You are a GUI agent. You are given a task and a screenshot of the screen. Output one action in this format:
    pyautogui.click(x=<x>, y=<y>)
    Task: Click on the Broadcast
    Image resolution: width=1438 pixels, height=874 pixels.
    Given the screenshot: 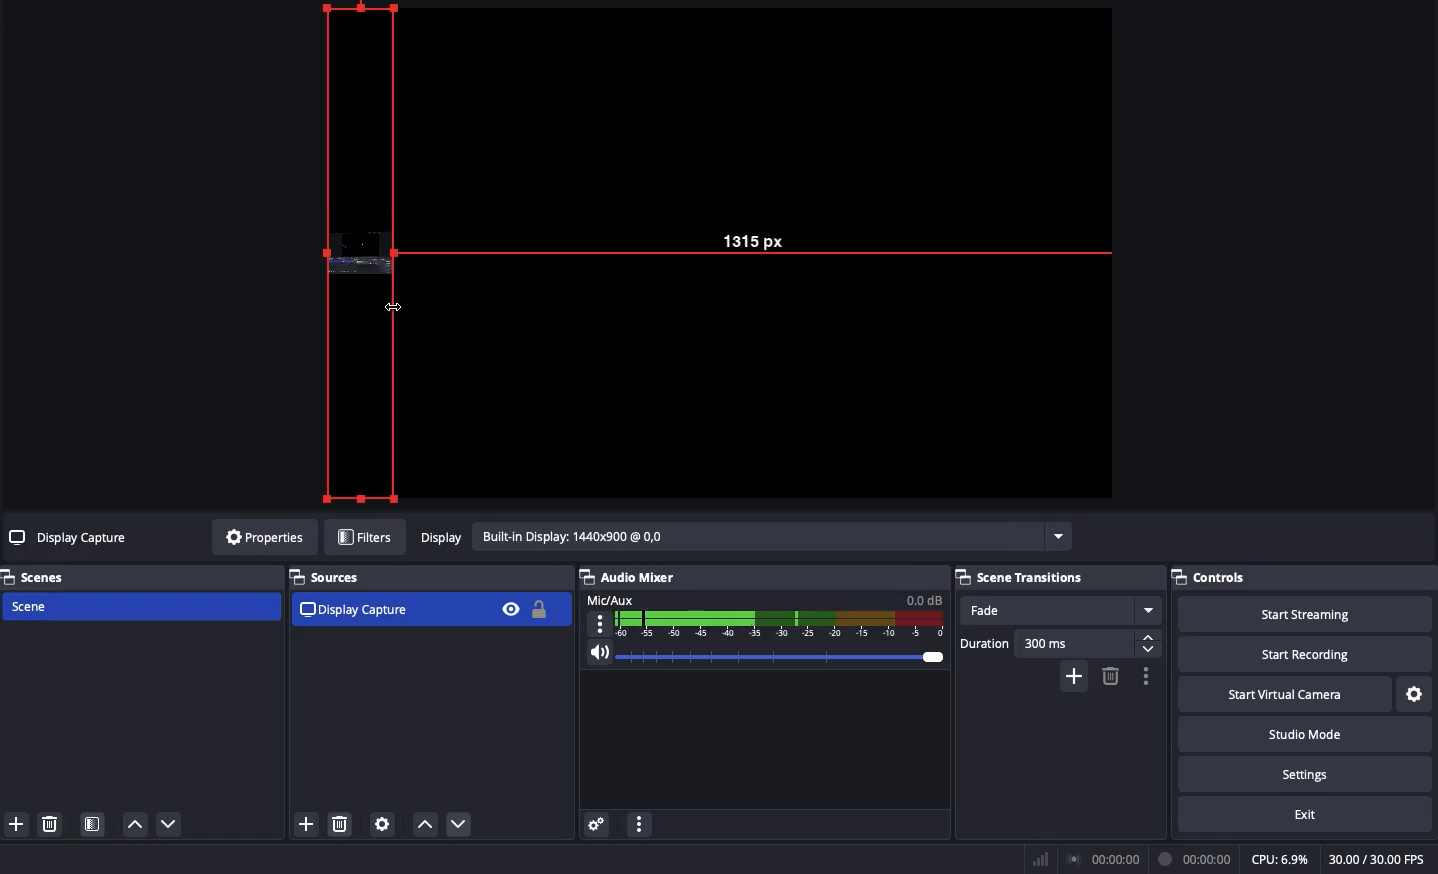 What is the action you would take?
    pyautogui.click(x=1107, y=860)
    